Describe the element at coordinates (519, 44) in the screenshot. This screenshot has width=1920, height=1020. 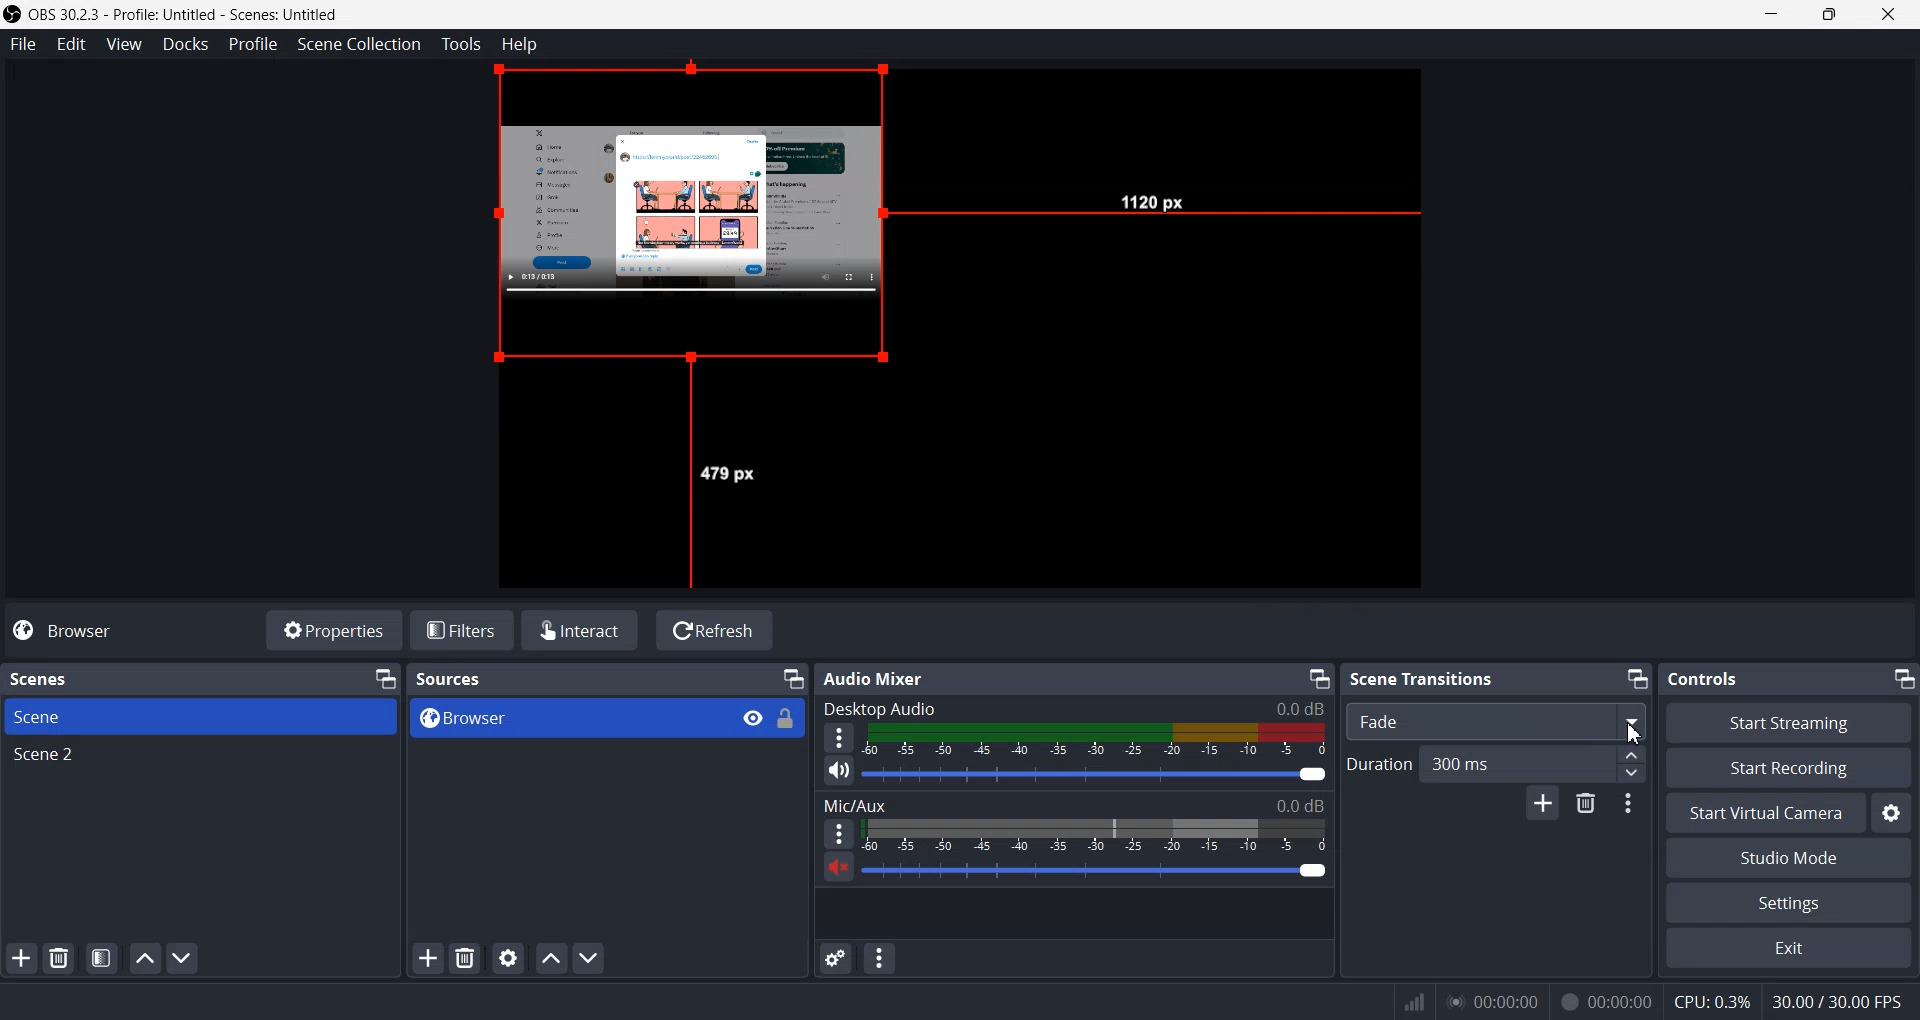
I see `Help` at that location.